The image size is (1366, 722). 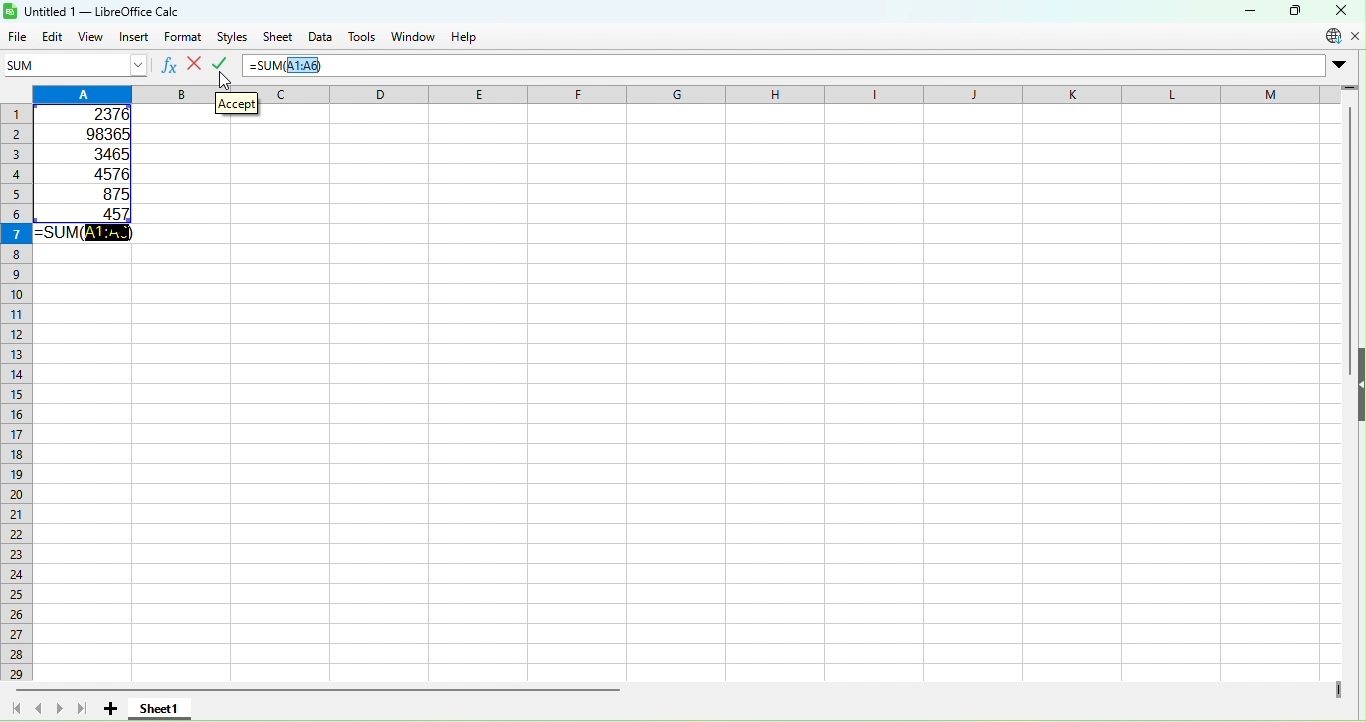 I want to click on Horizontal scroll bar, so click(x=691, y=690).